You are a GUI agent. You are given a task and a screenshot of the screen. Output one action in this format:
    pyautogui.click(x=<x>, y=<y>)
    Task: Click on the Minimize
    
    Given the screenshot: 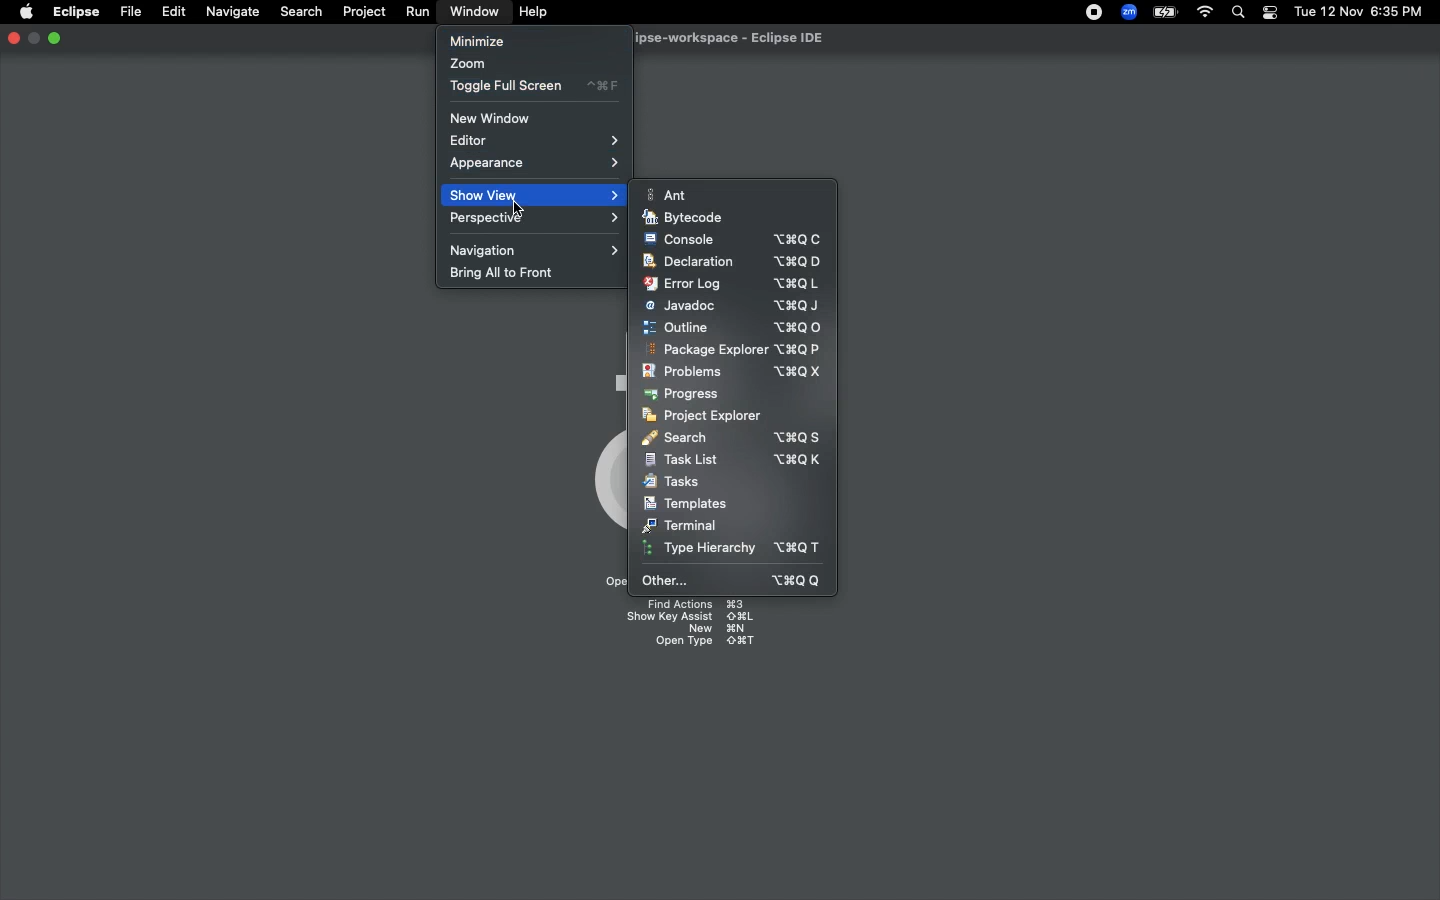 What is the action you would take?
    pyautogui.click(x=477, y=40)
    